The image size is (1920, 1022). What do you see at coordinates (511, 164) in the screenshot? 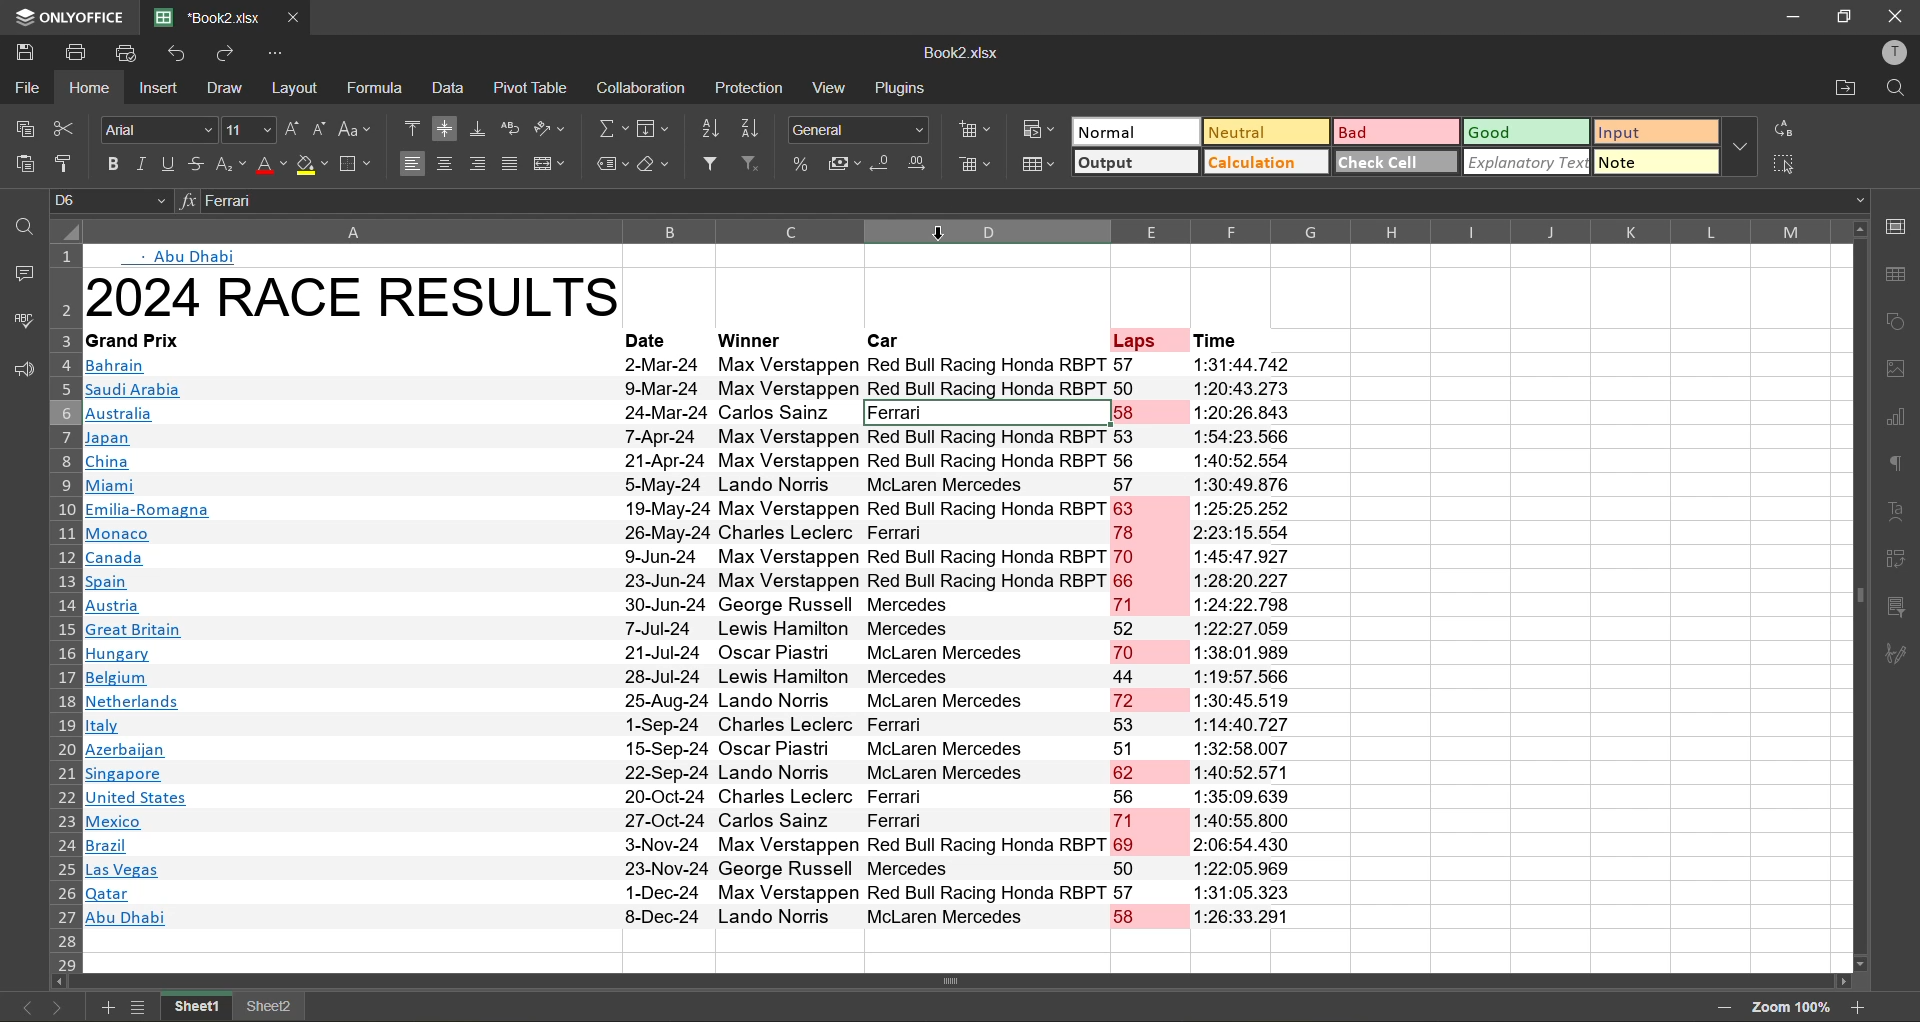
I see `justified` at bounding box center [511, 164].